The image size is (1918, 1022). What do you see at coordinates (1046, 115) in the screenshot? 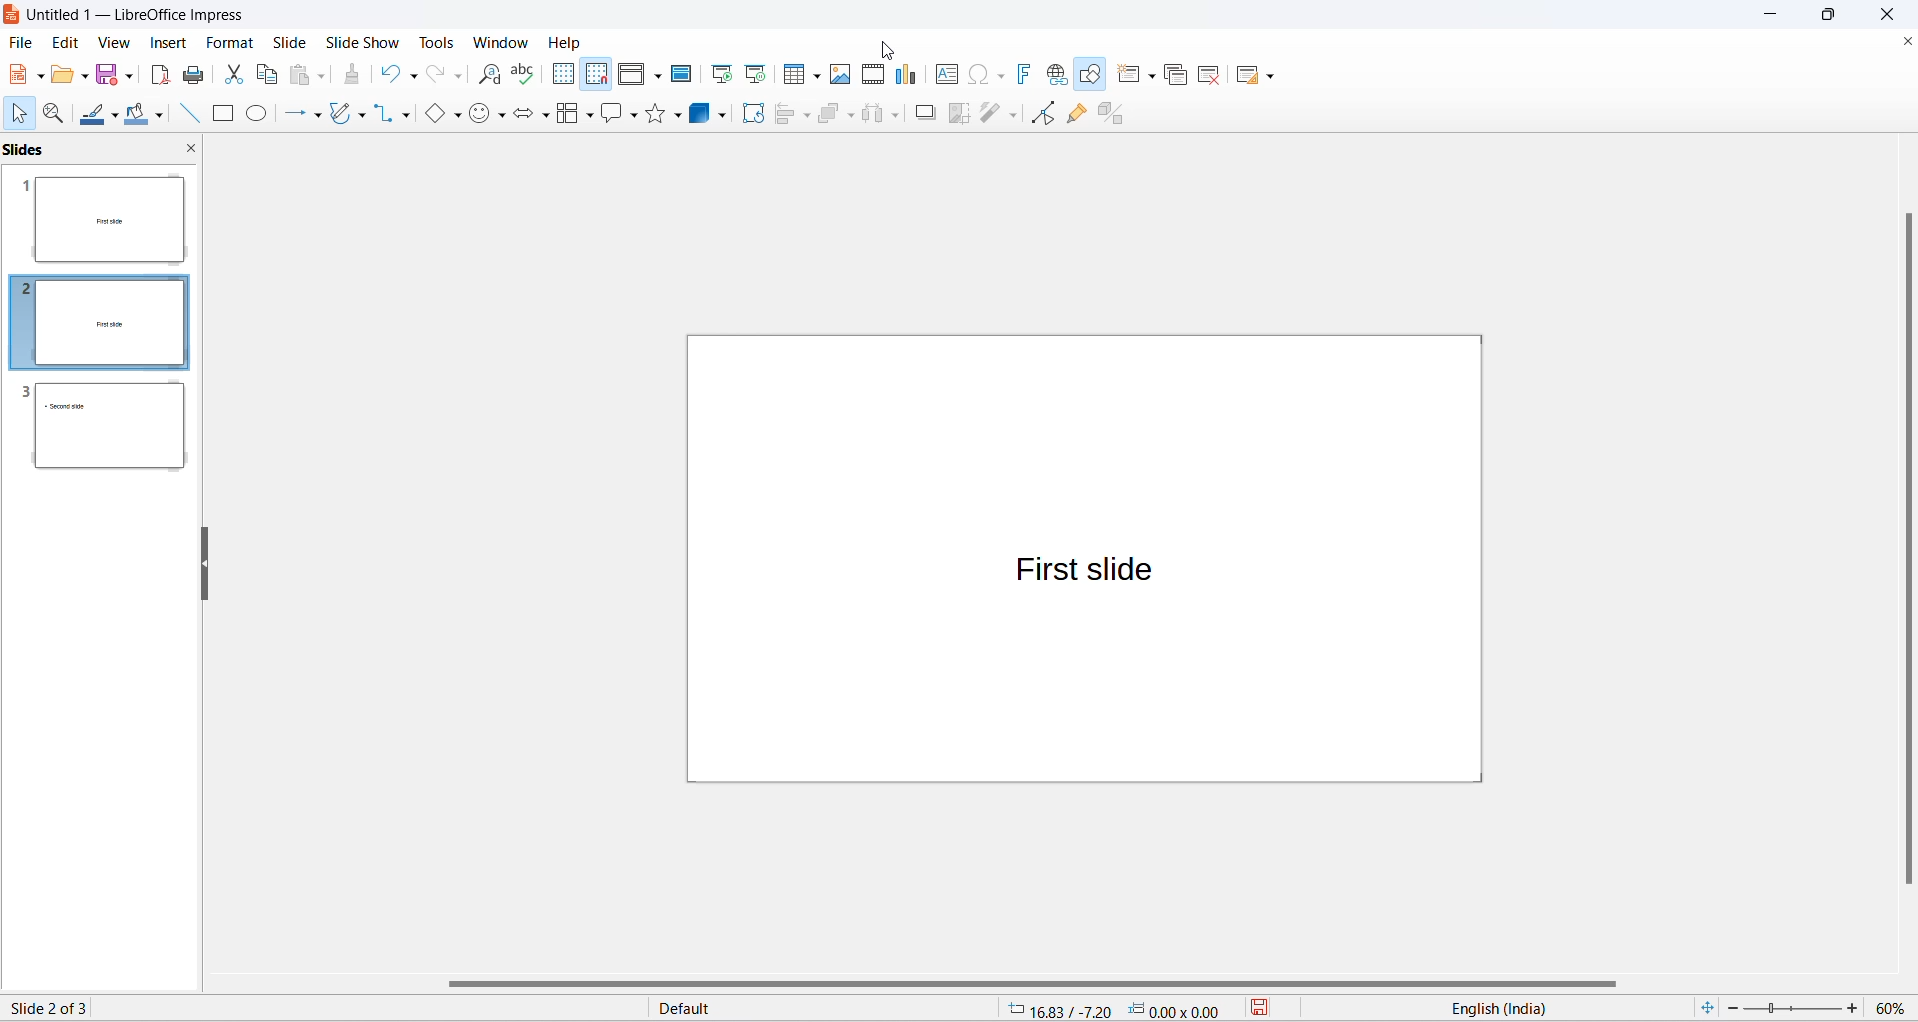
I see `toggle point edit mode` at bounding box center [1046, 115].